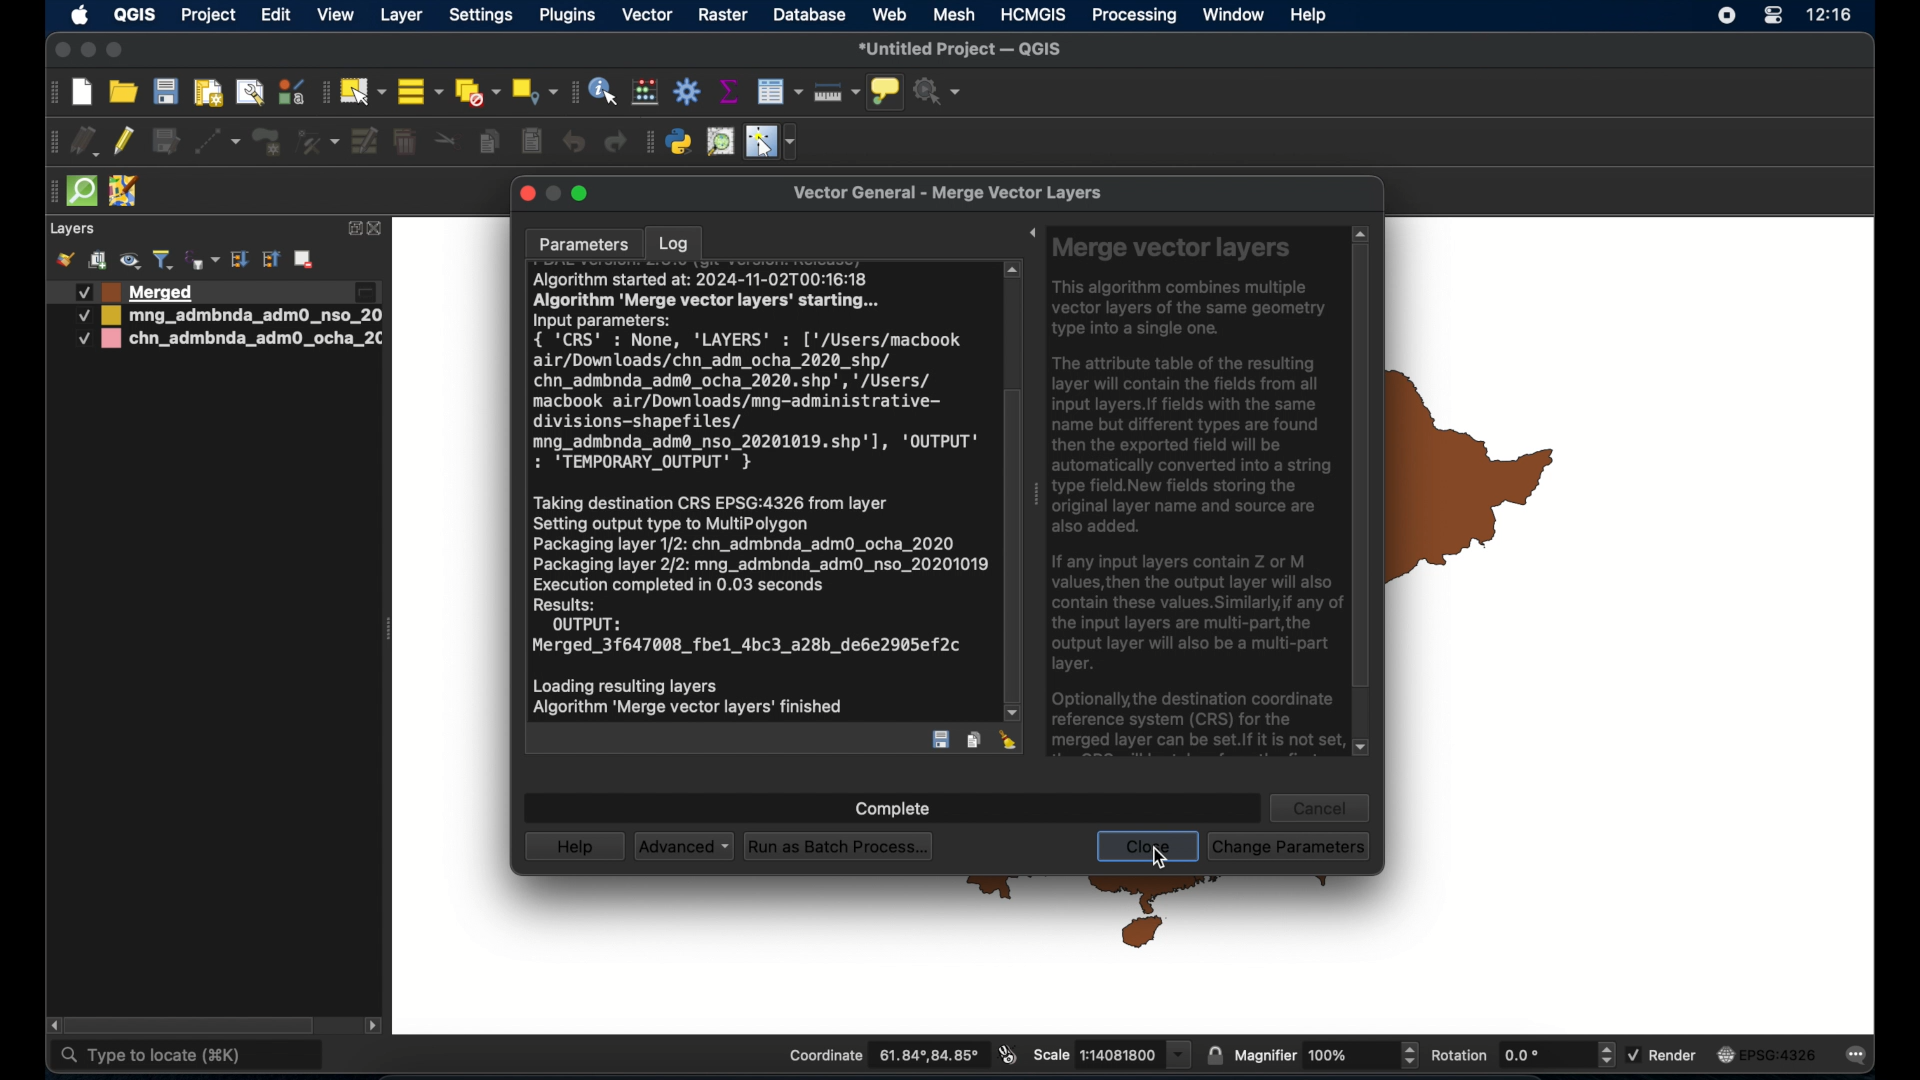 The image size is (1920, 1080). I want to click on rotation, so click(1521, 1056).